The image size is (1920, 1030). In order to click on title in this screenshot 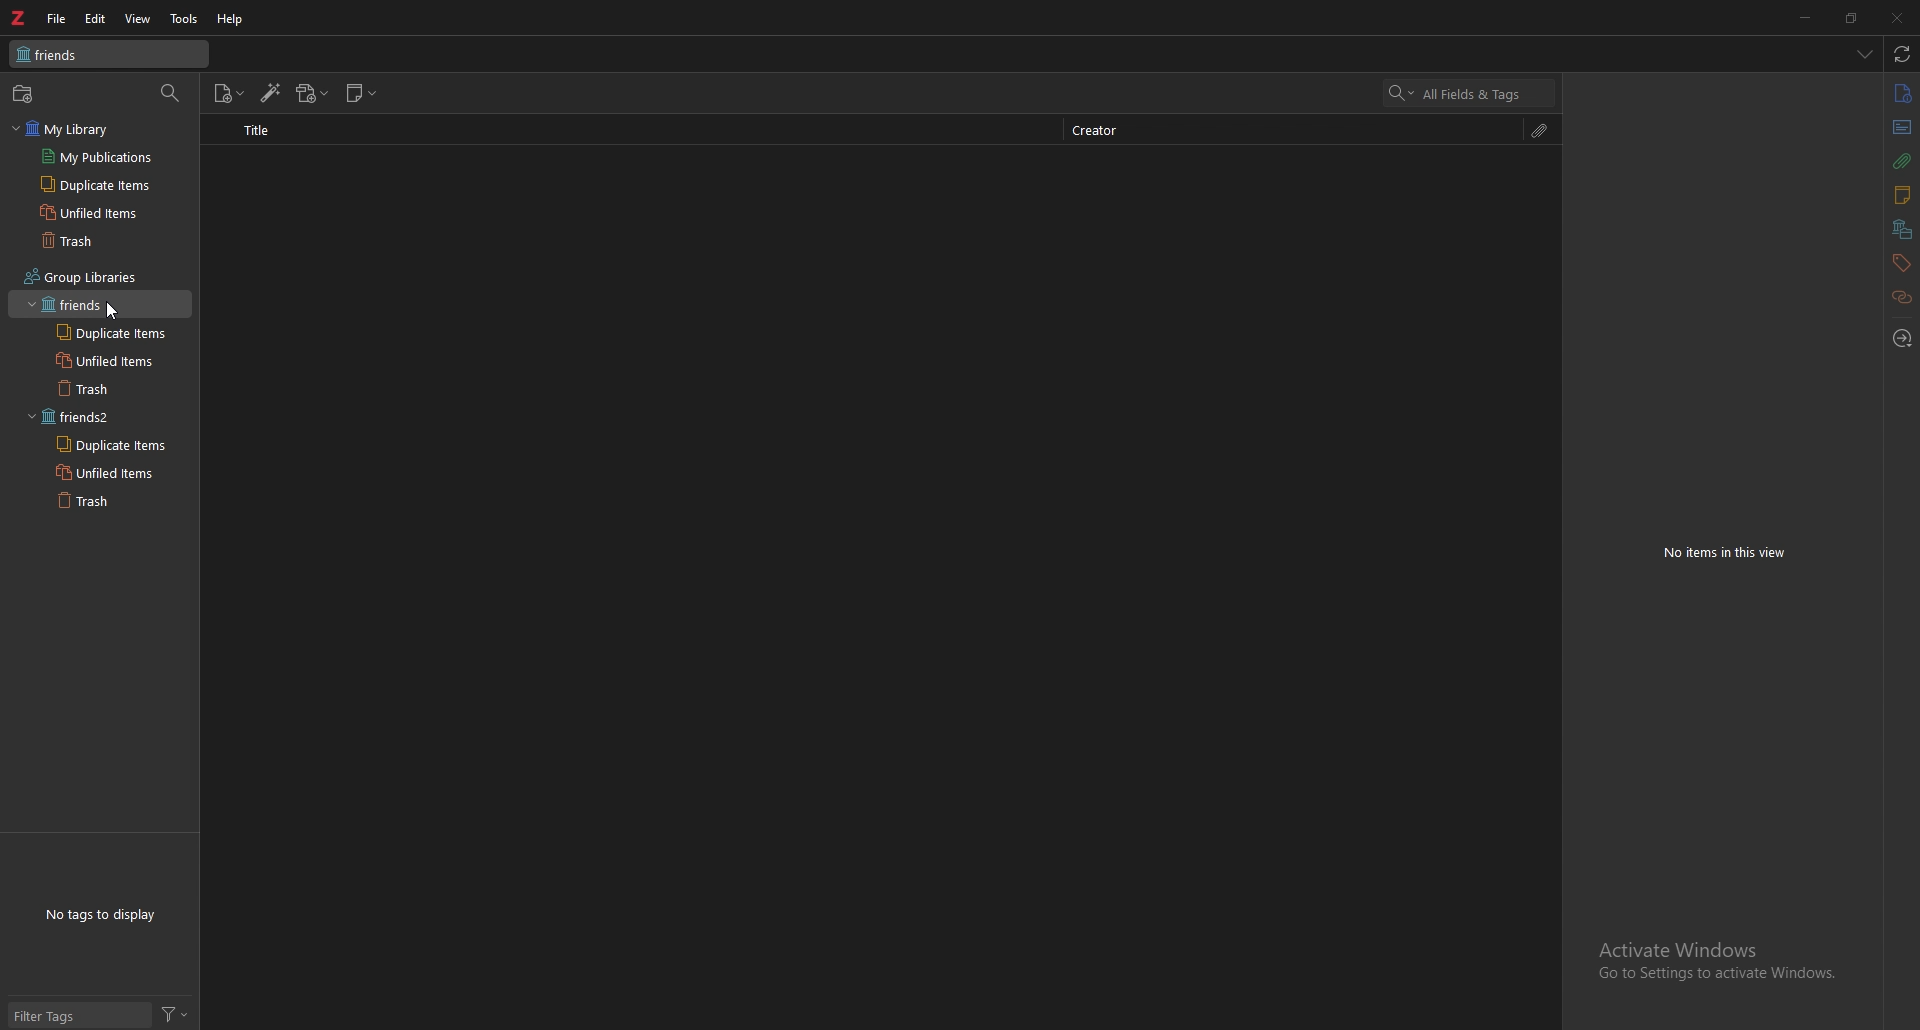, I will do `click(260, 131)`.